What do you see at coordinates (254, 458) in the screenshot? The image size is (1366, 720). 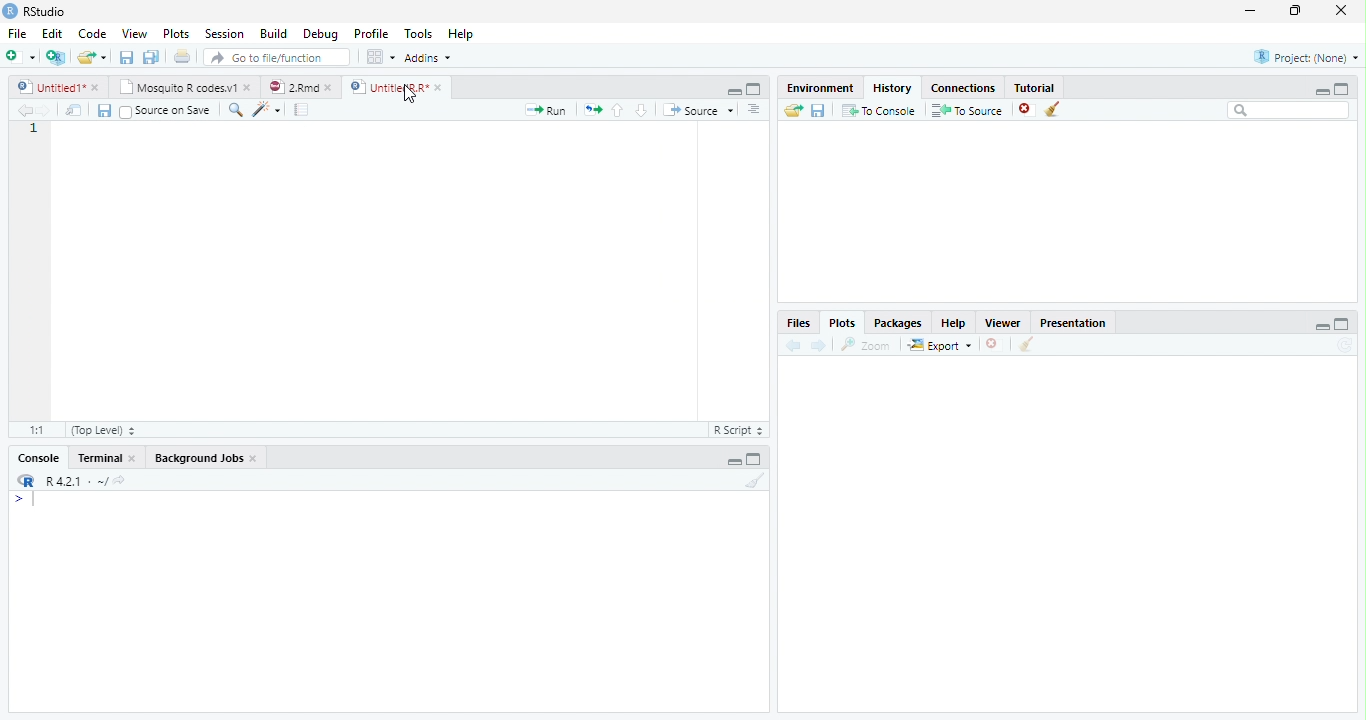 I see `close` at bounding box center [254, 458].